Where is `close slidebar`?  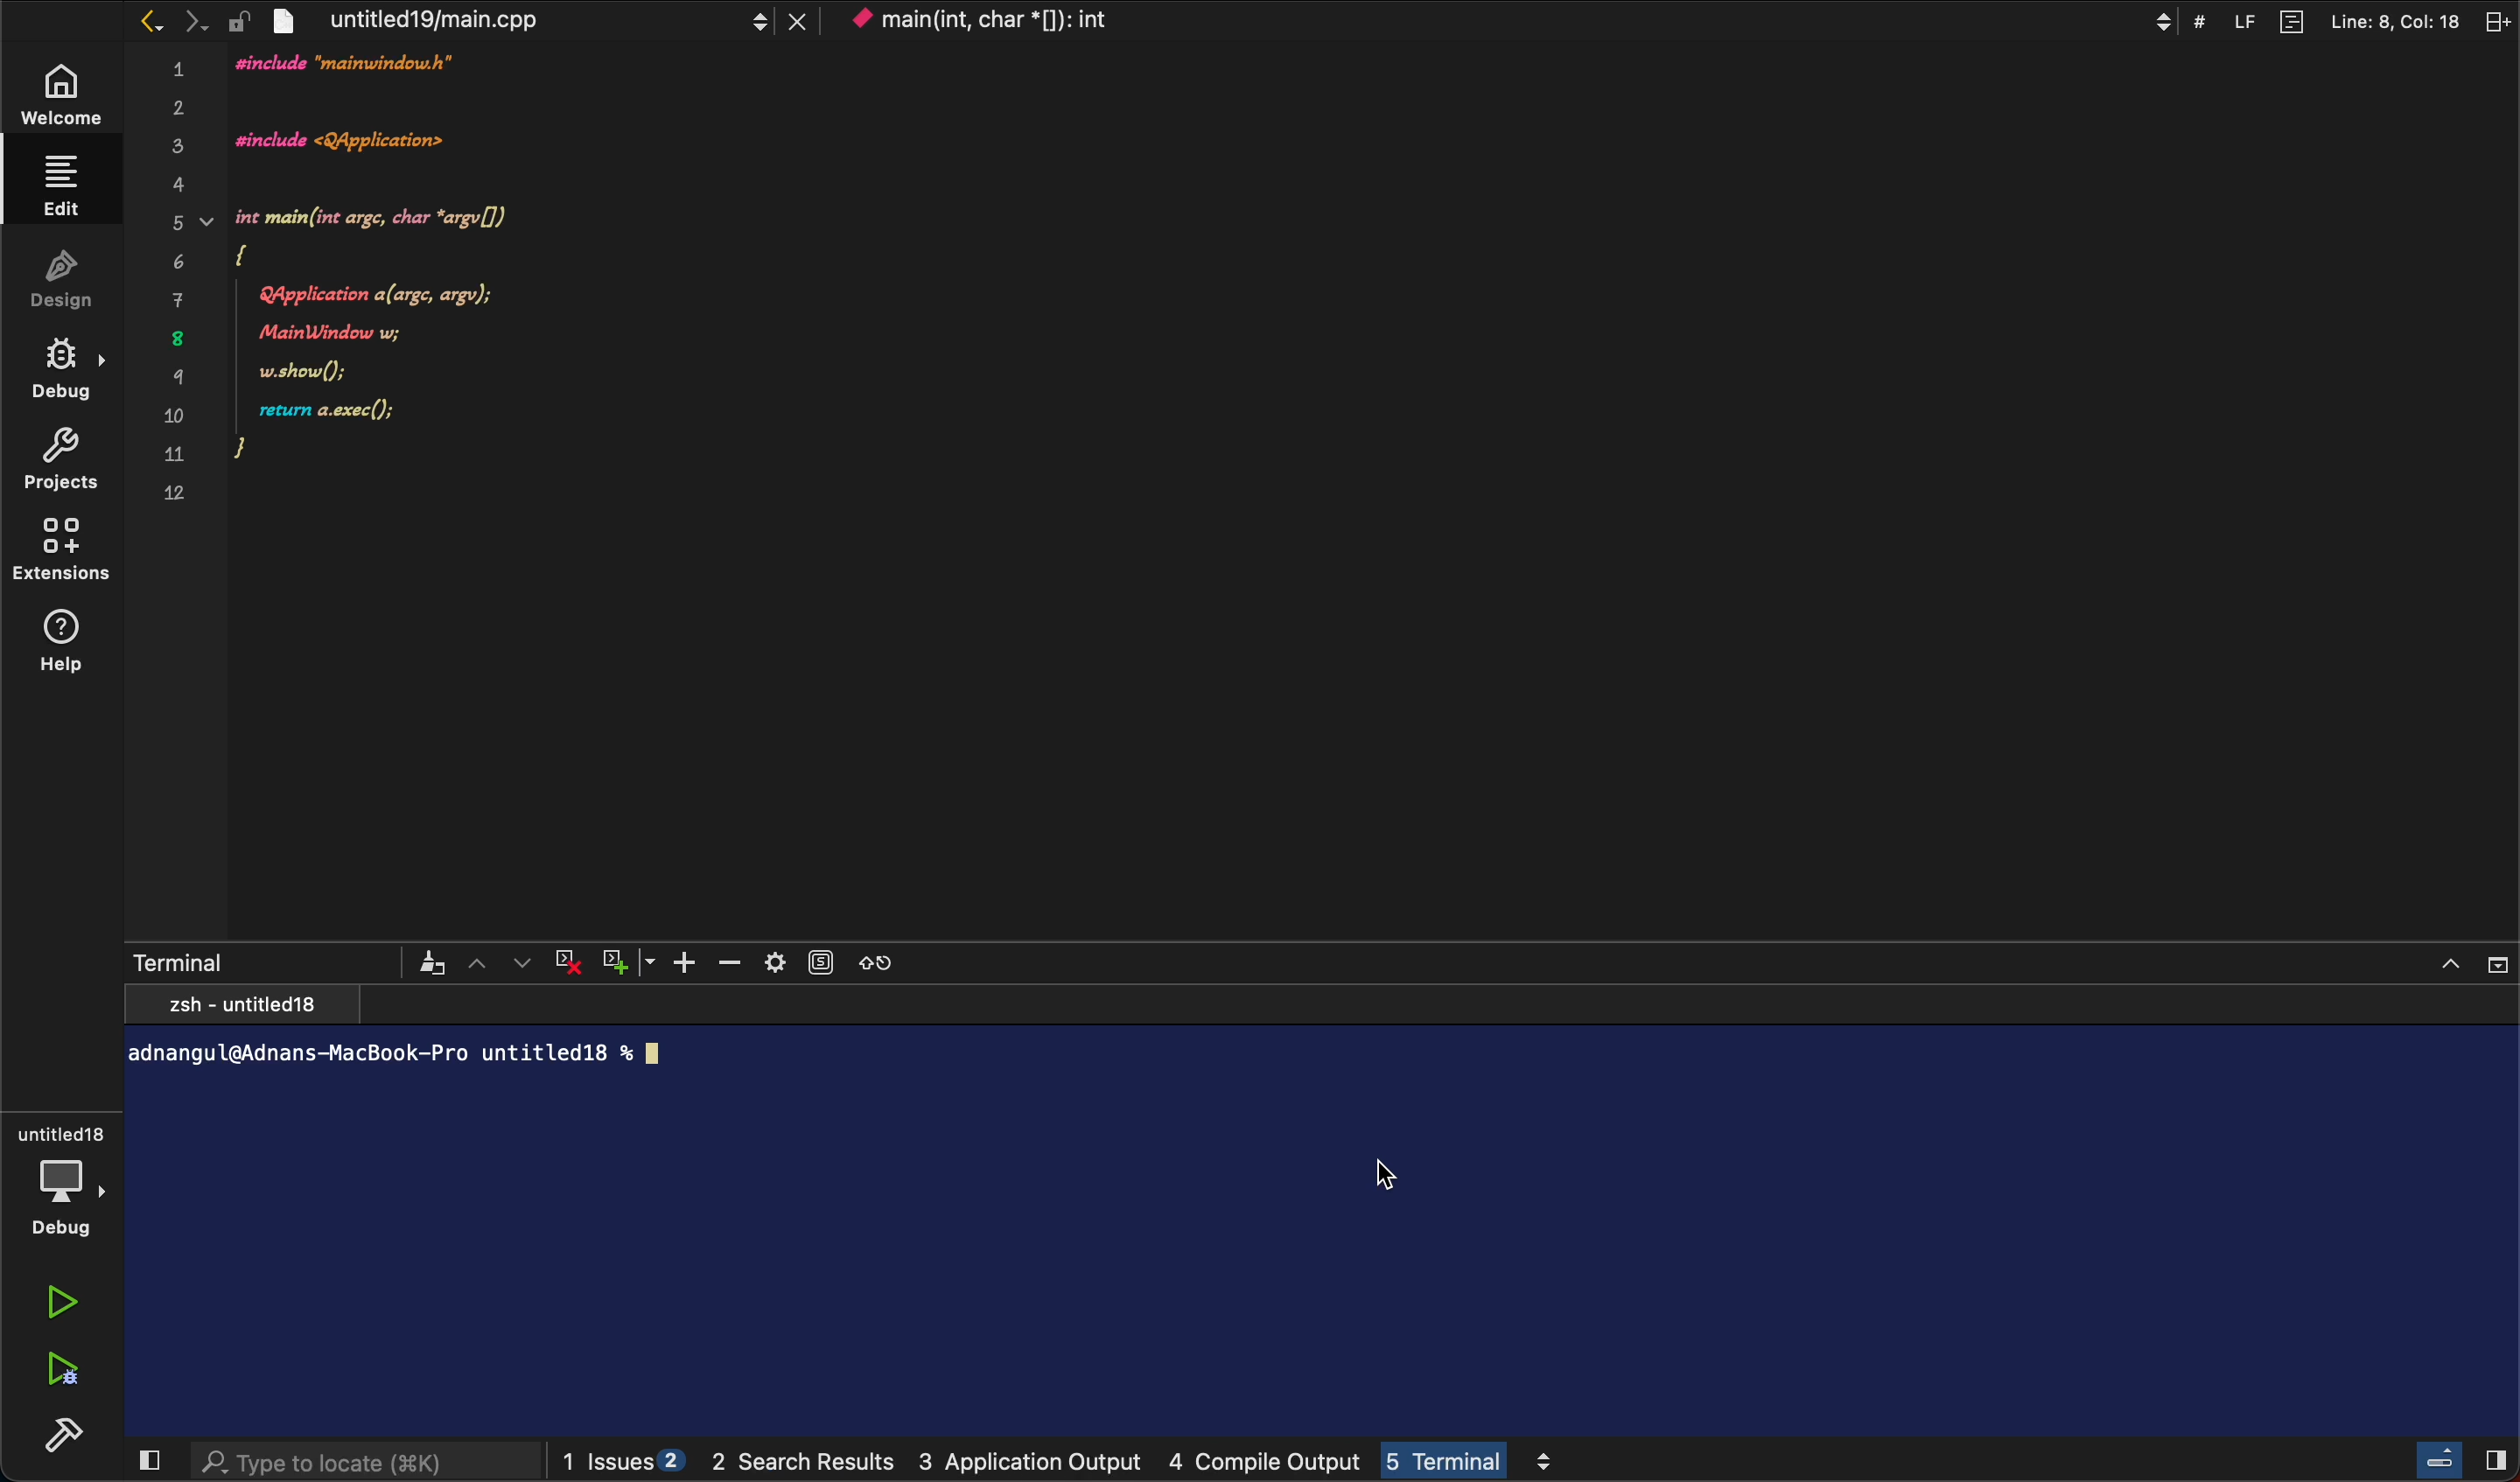
close slidebar is located at coordinates (141, 1459).